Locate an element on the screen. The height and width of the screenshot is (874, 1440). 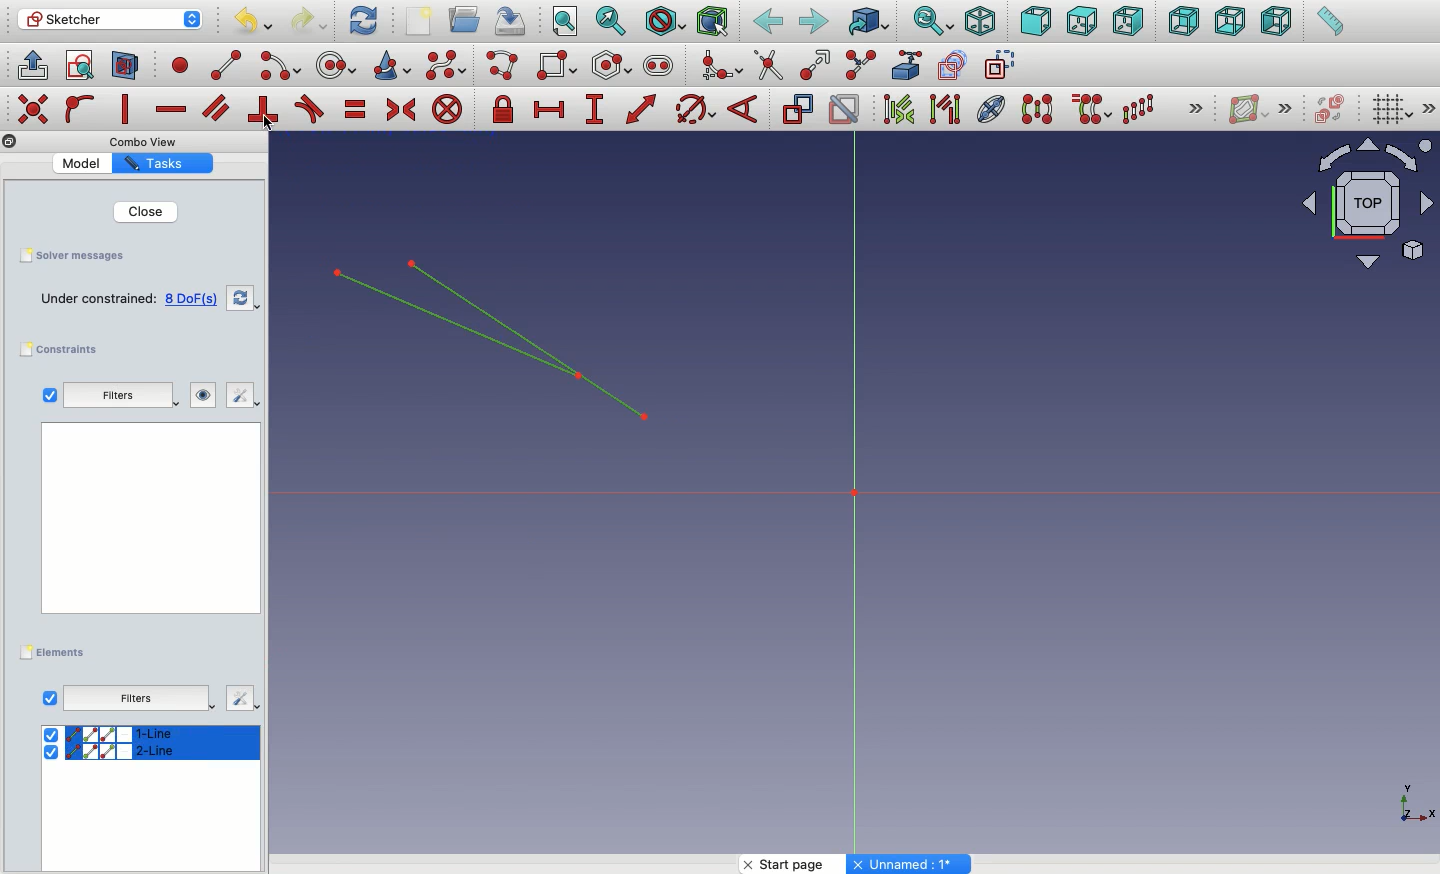
Constrain vertical distance is located at coordinates (598, 111).